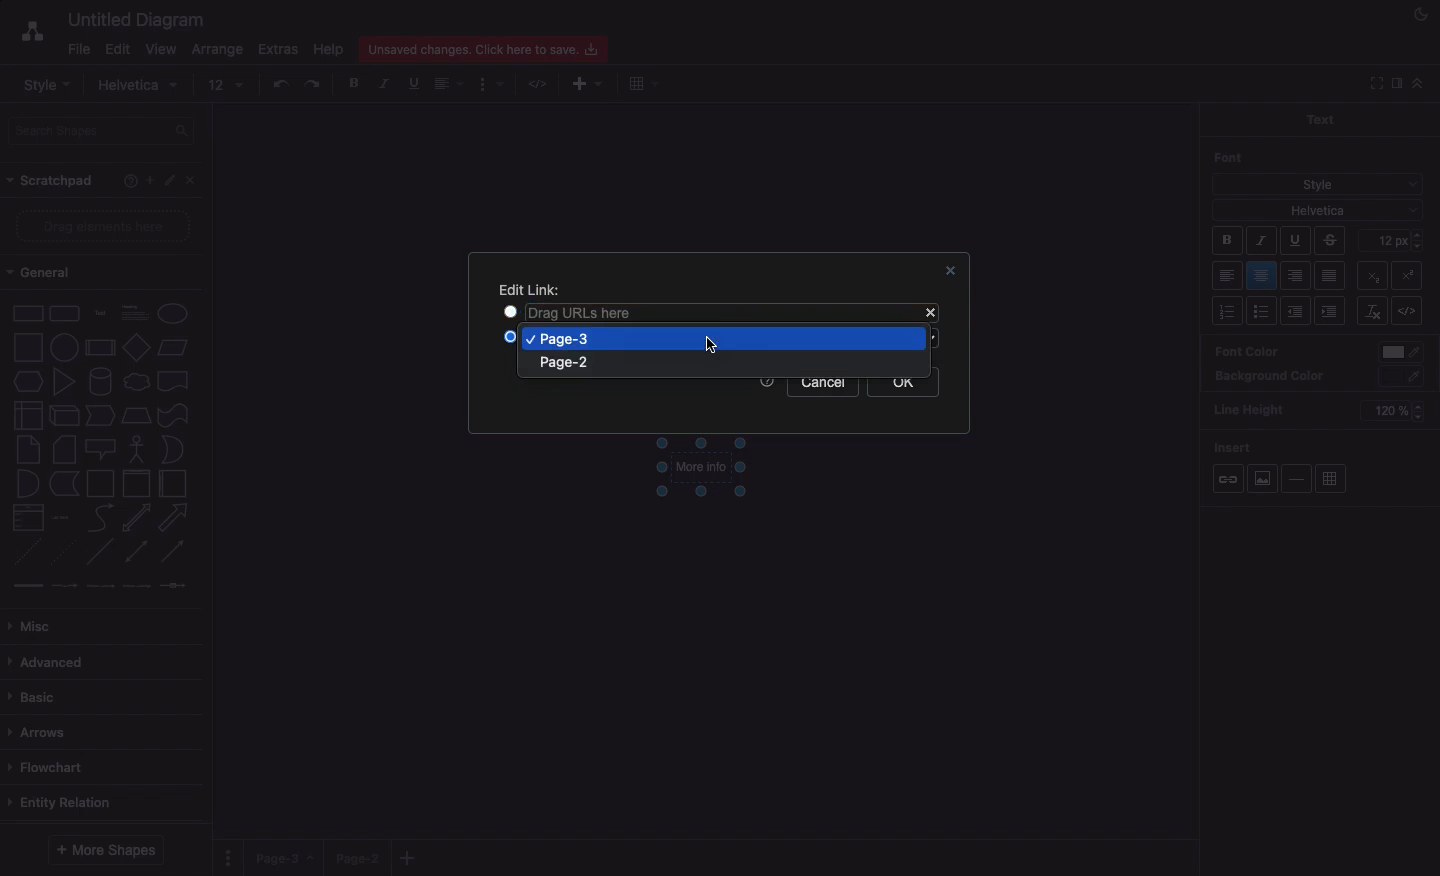 The image size is (1440, 876). I want to click on 12 pt - Size, so click(1394, 239).